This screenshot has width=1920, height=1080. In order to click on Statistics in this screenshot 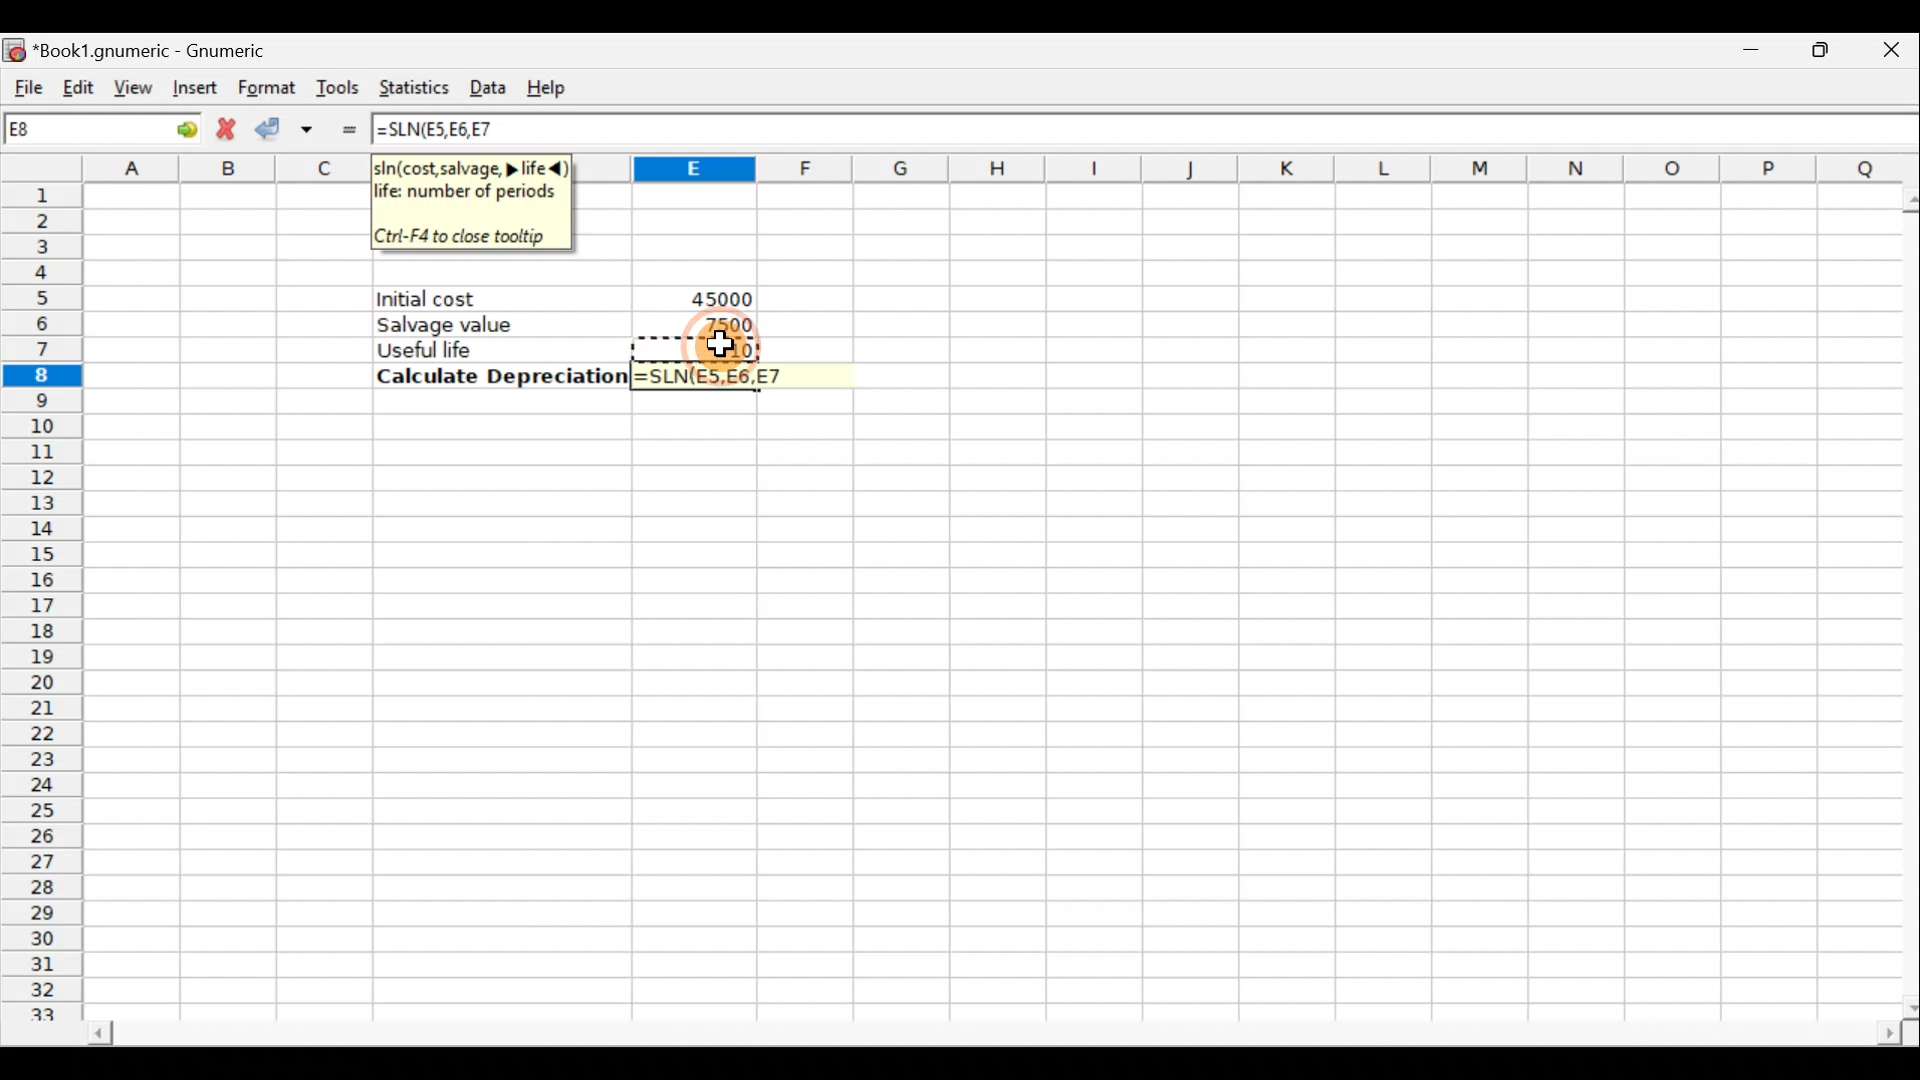, I will do `click(413, 88)`.